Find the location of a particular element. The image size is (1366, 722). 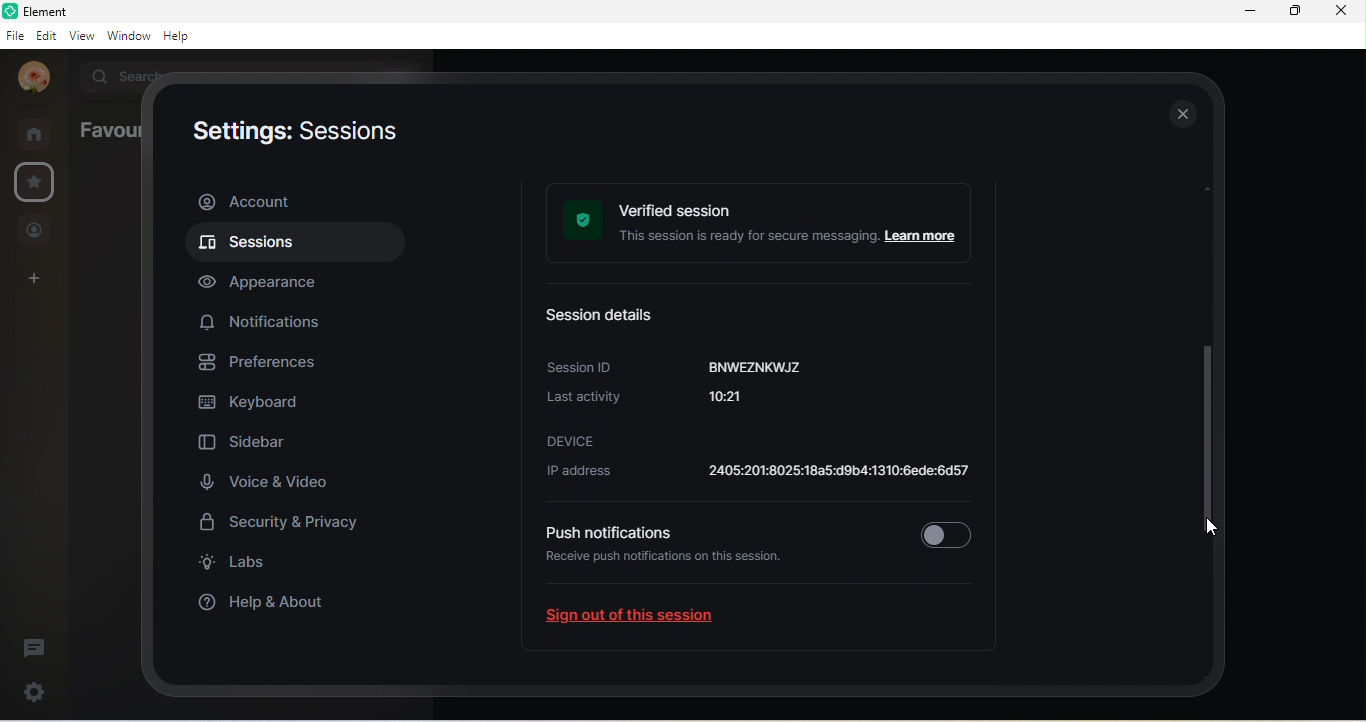

element b room is located at coordinates (76, 11).